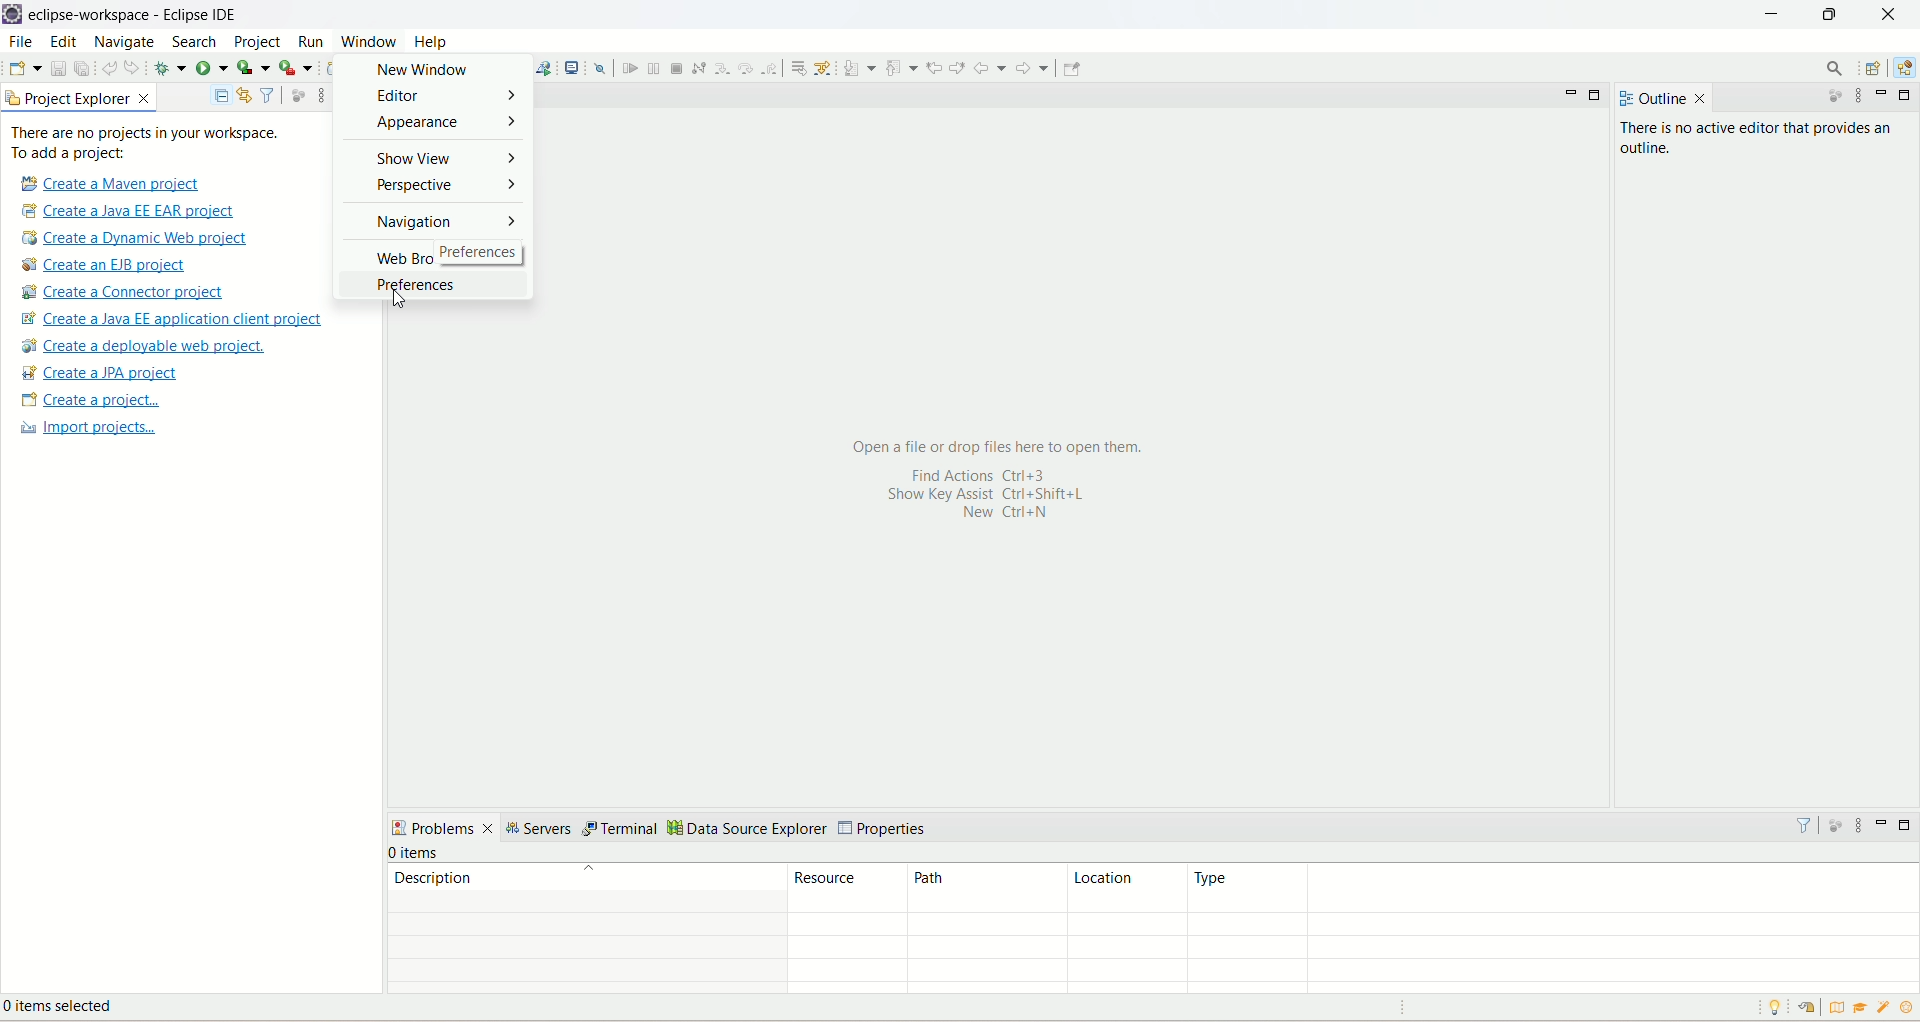 Image resolution: width=1920 pixels, height=1022 pixels. I want to click on focus on active task, so click(298, 94).